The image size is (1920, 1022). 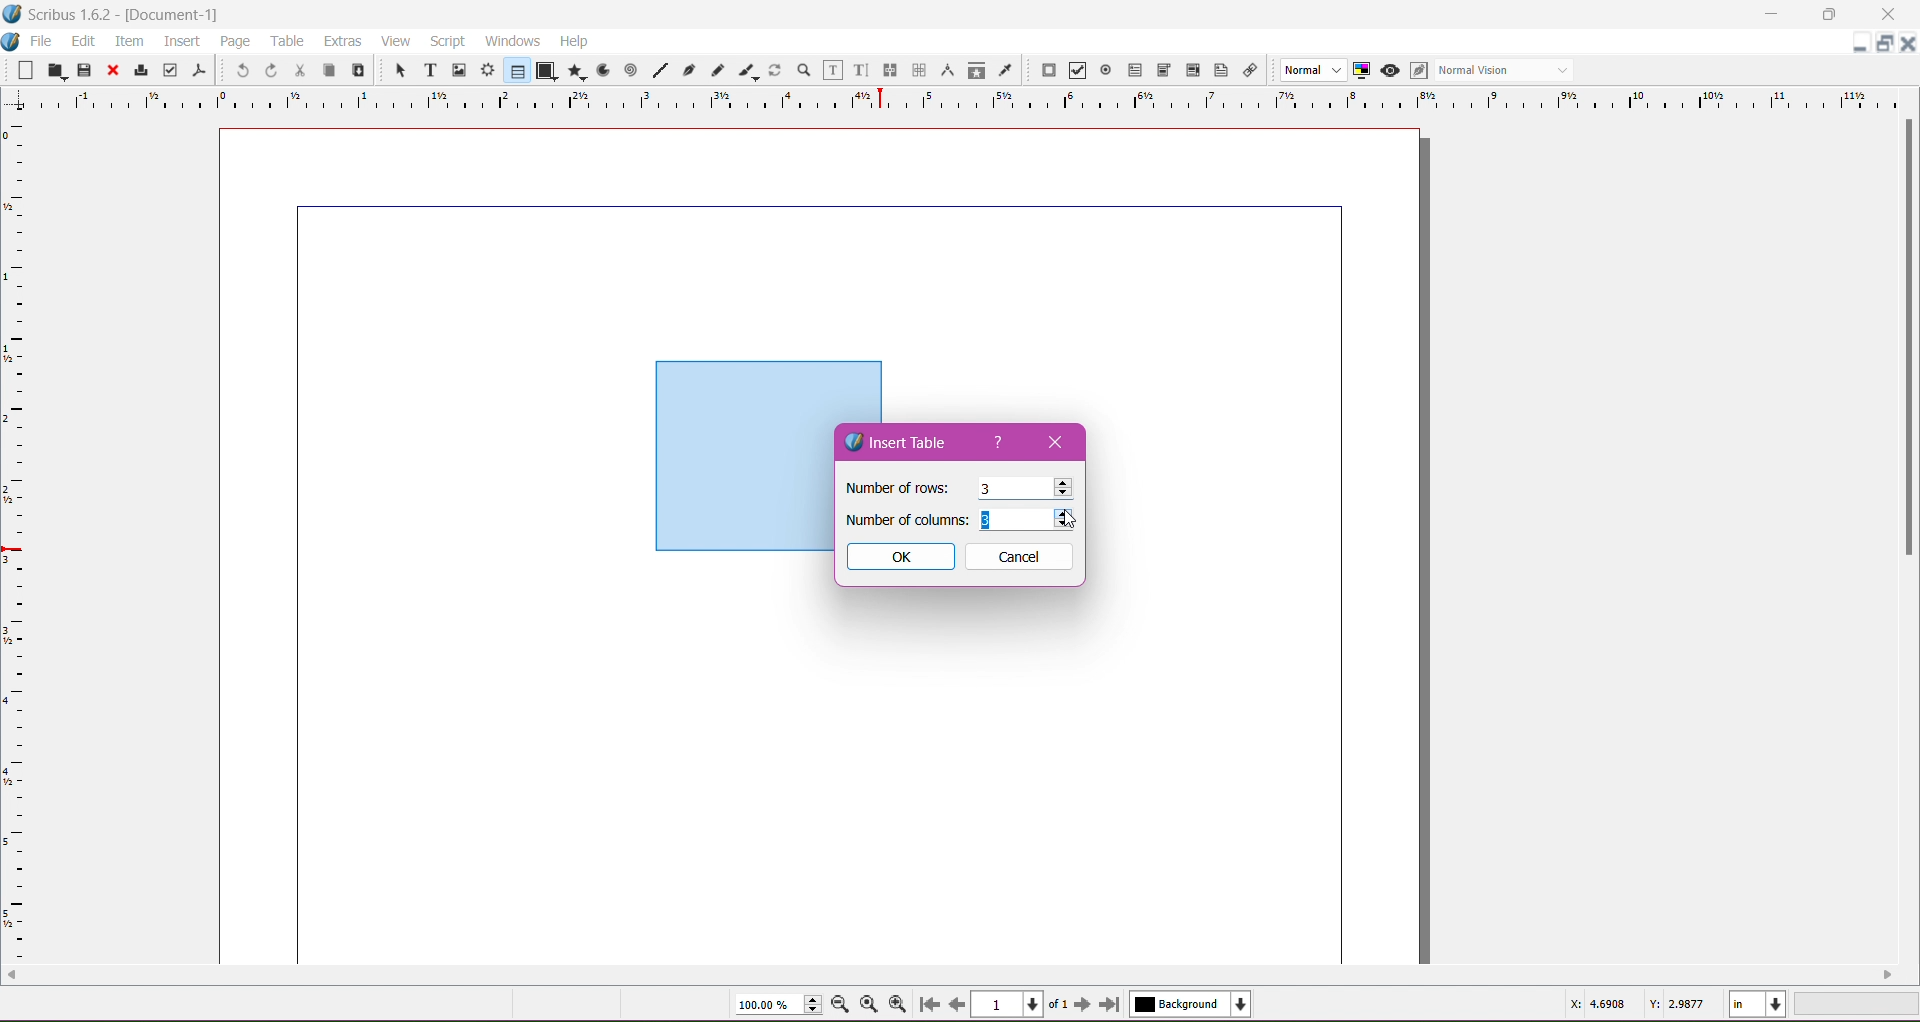 What do you see at coordinates (545, 70) in the screenshot?
I see `Shapes` at bounding box center [545, 70].